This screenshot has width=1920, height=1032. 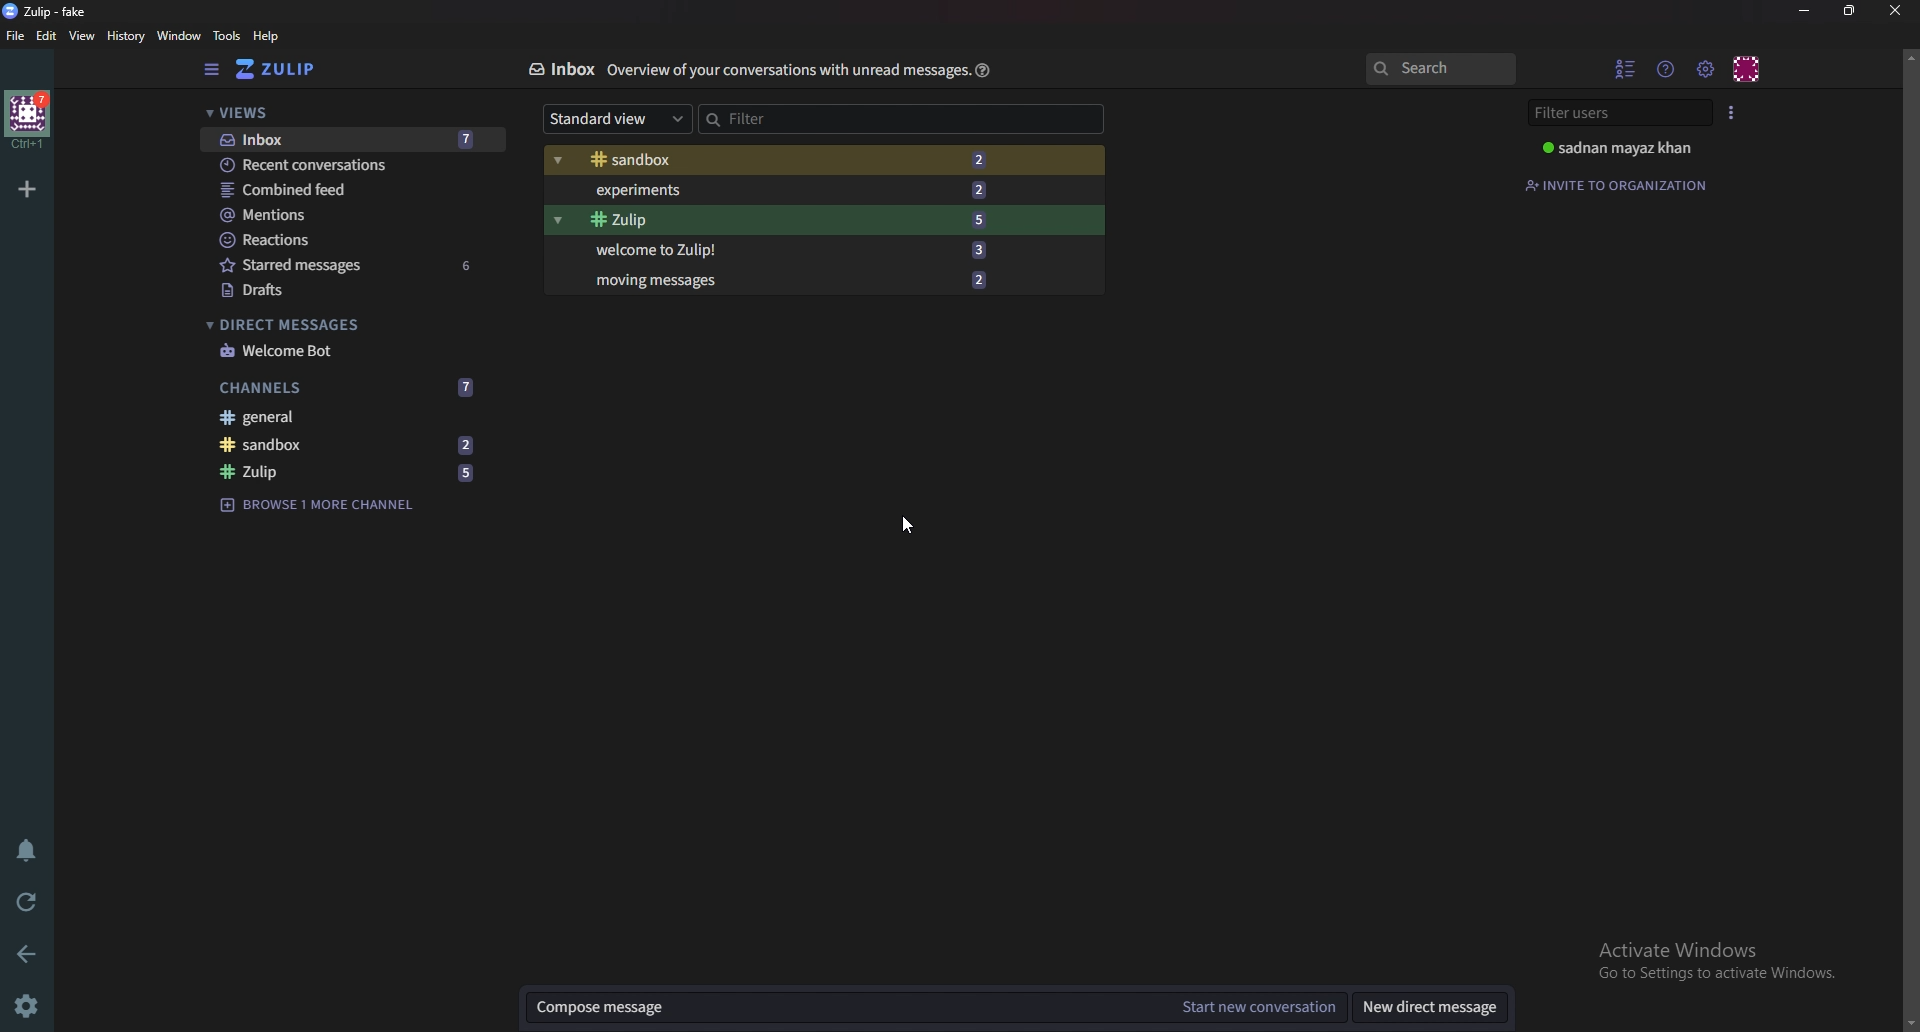 What do you see at coordinates (24, 851) in the screenshot?
I see `Enable do not disturb` at bounding box center [24, 851].